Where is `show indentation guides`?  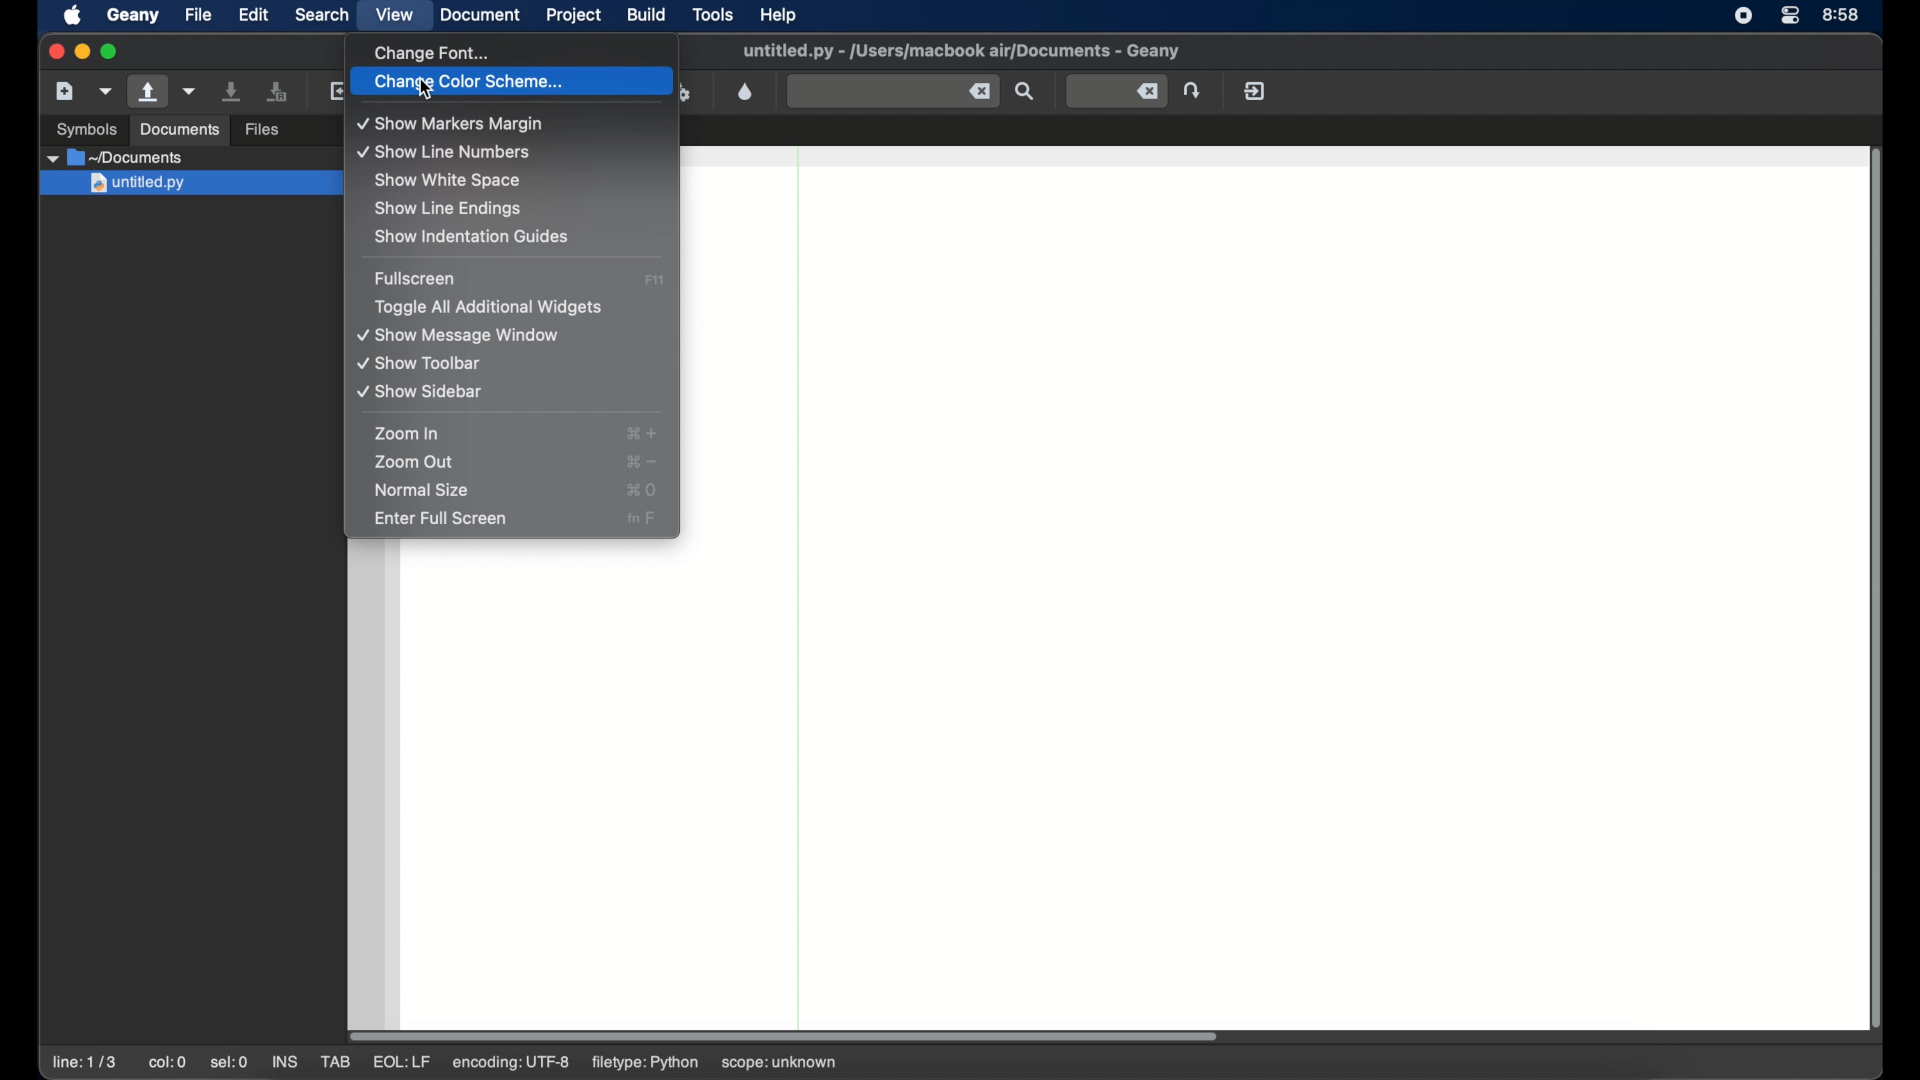
show indentation guides is located at coordinates (472, 236).